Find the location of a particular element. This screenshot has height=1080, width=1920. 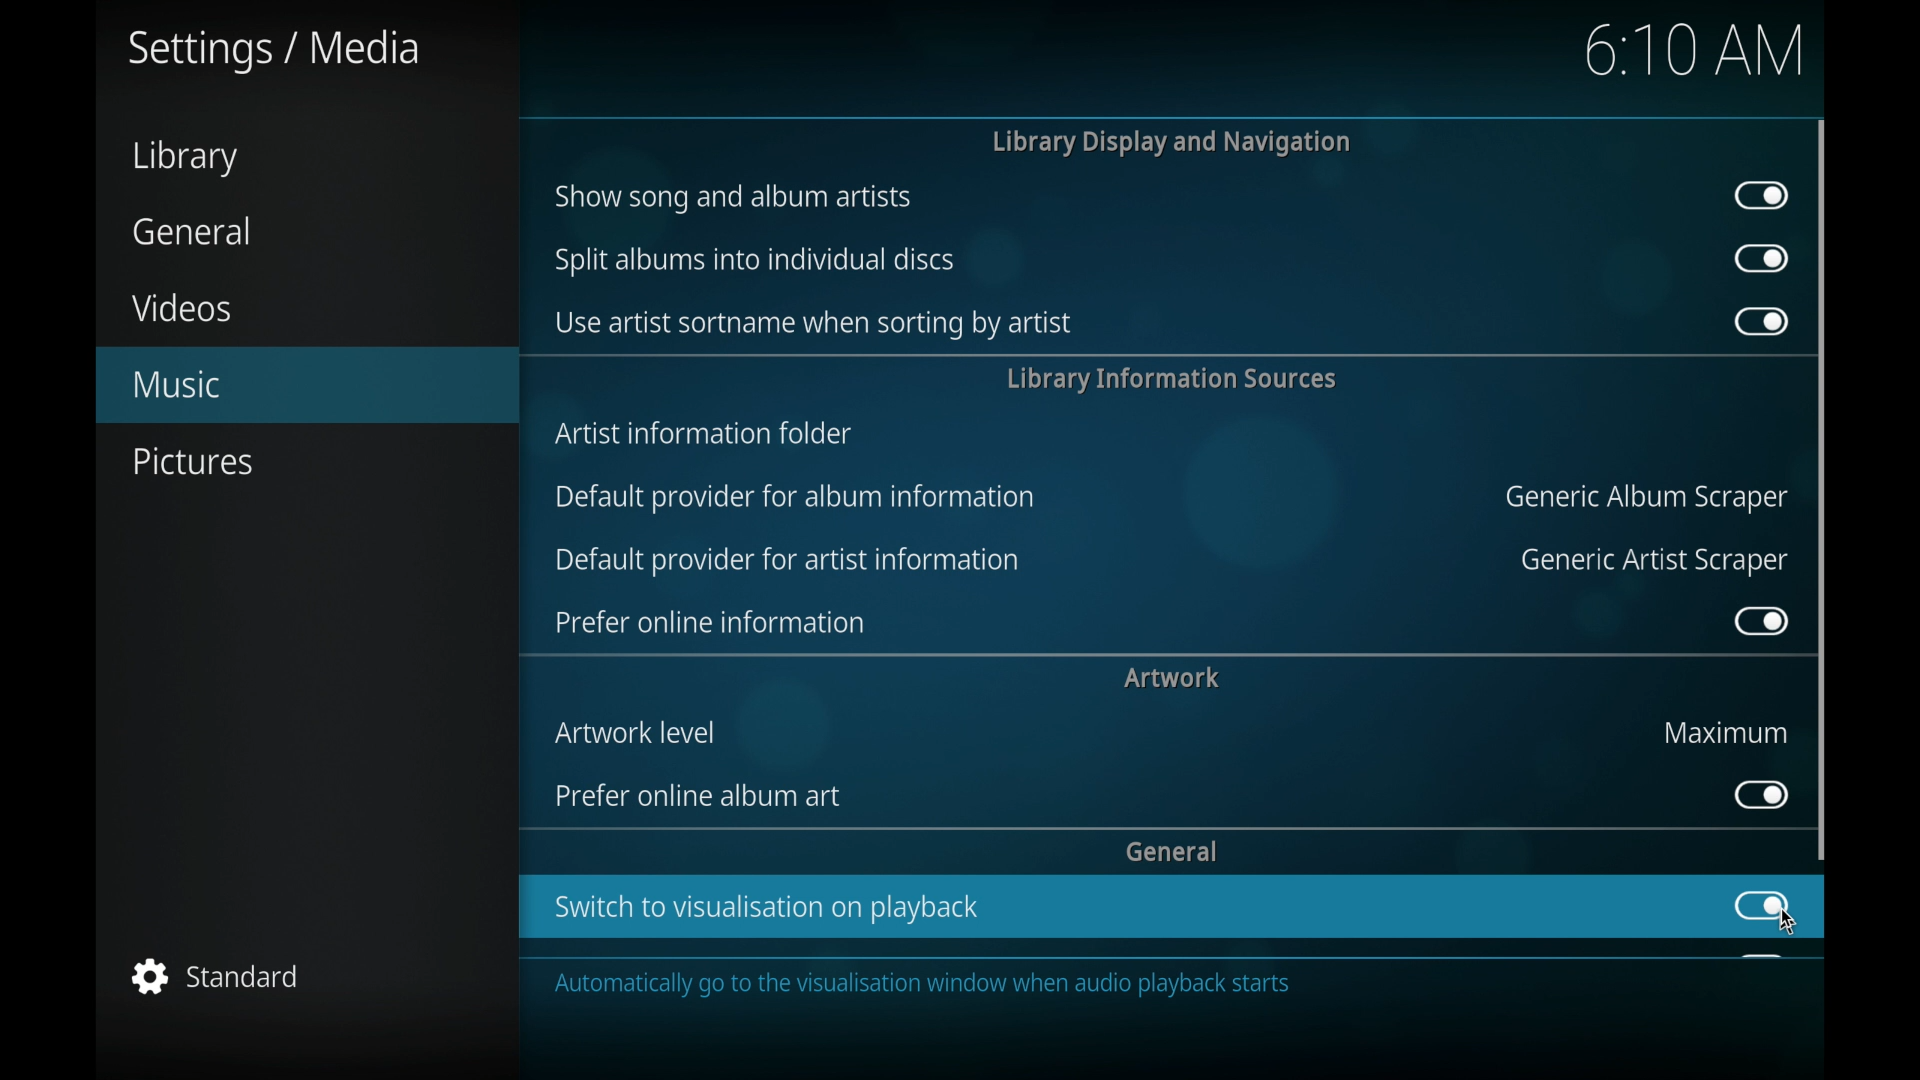

preferonlineinformation is located at coordinates (710, 623).